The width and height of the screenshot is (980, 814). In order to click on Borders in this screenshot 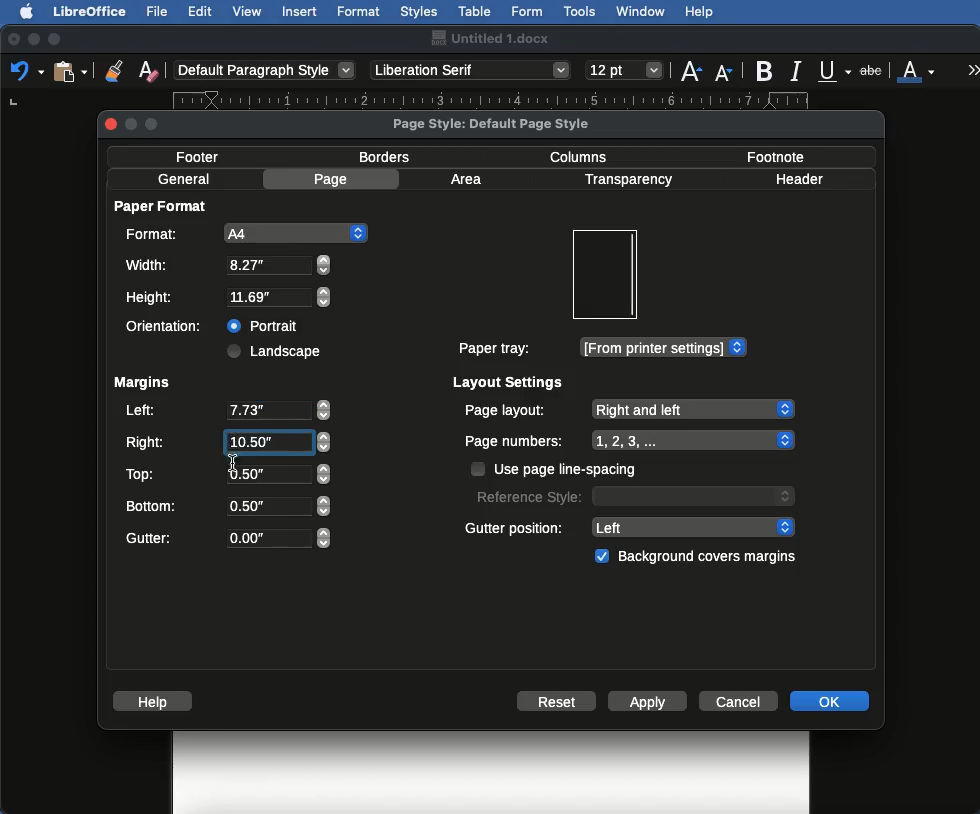, I will do `click(386, 157)`.